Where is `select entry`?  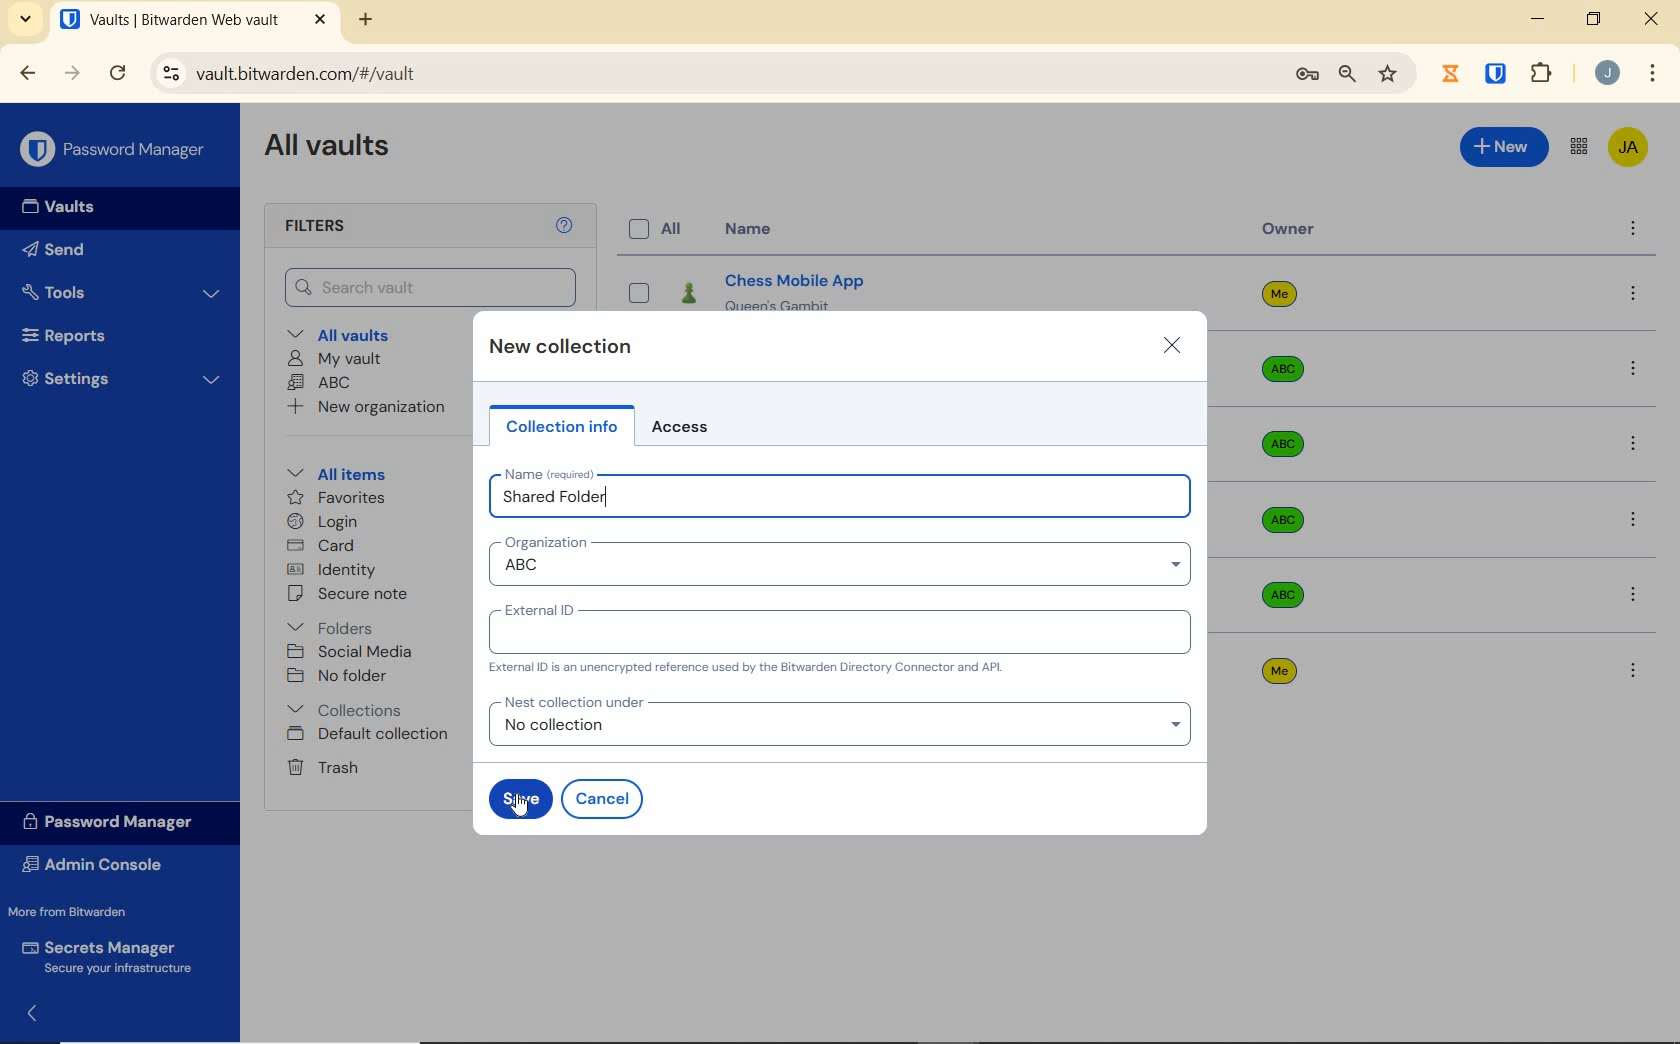
select entry is located at coordinates (640, 292).